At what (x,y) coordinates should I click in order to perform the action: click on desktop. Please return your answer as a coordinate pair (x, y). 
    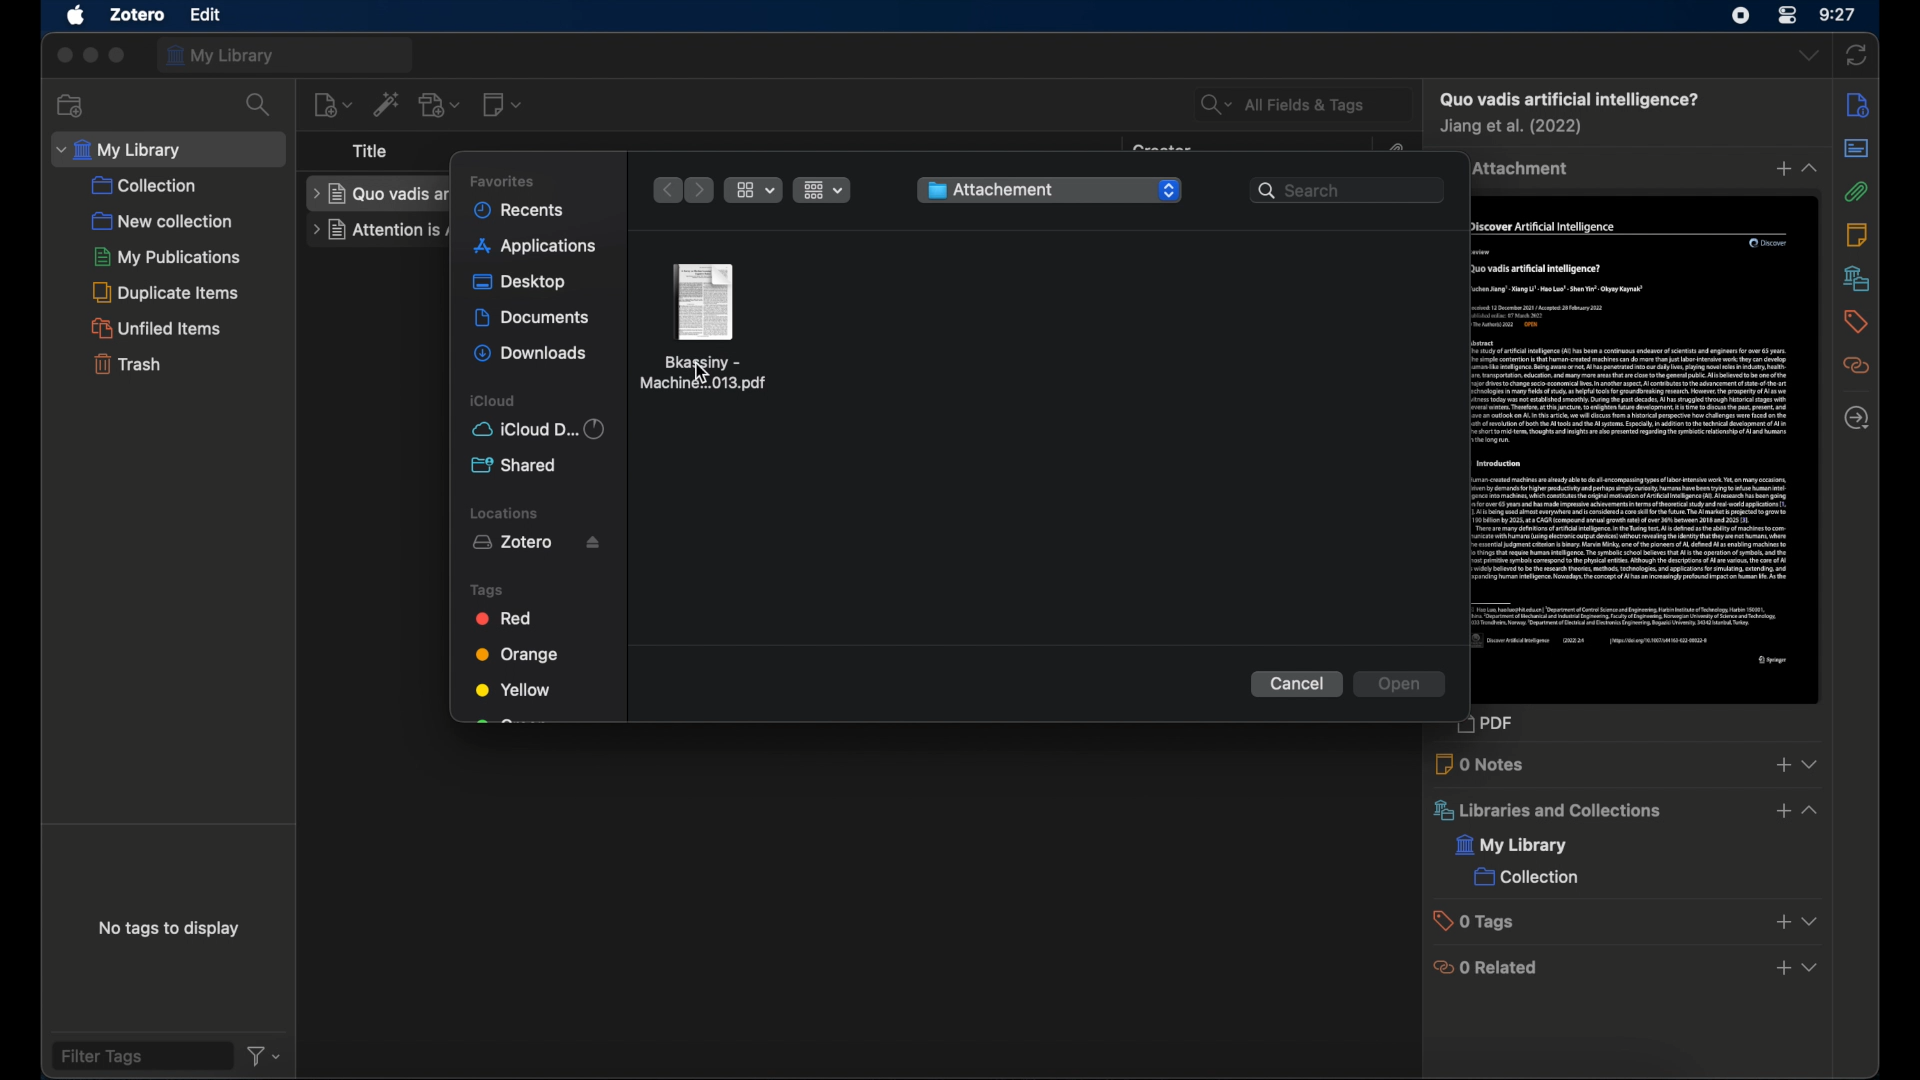
    Looking at the image, I should click on (521, 283).